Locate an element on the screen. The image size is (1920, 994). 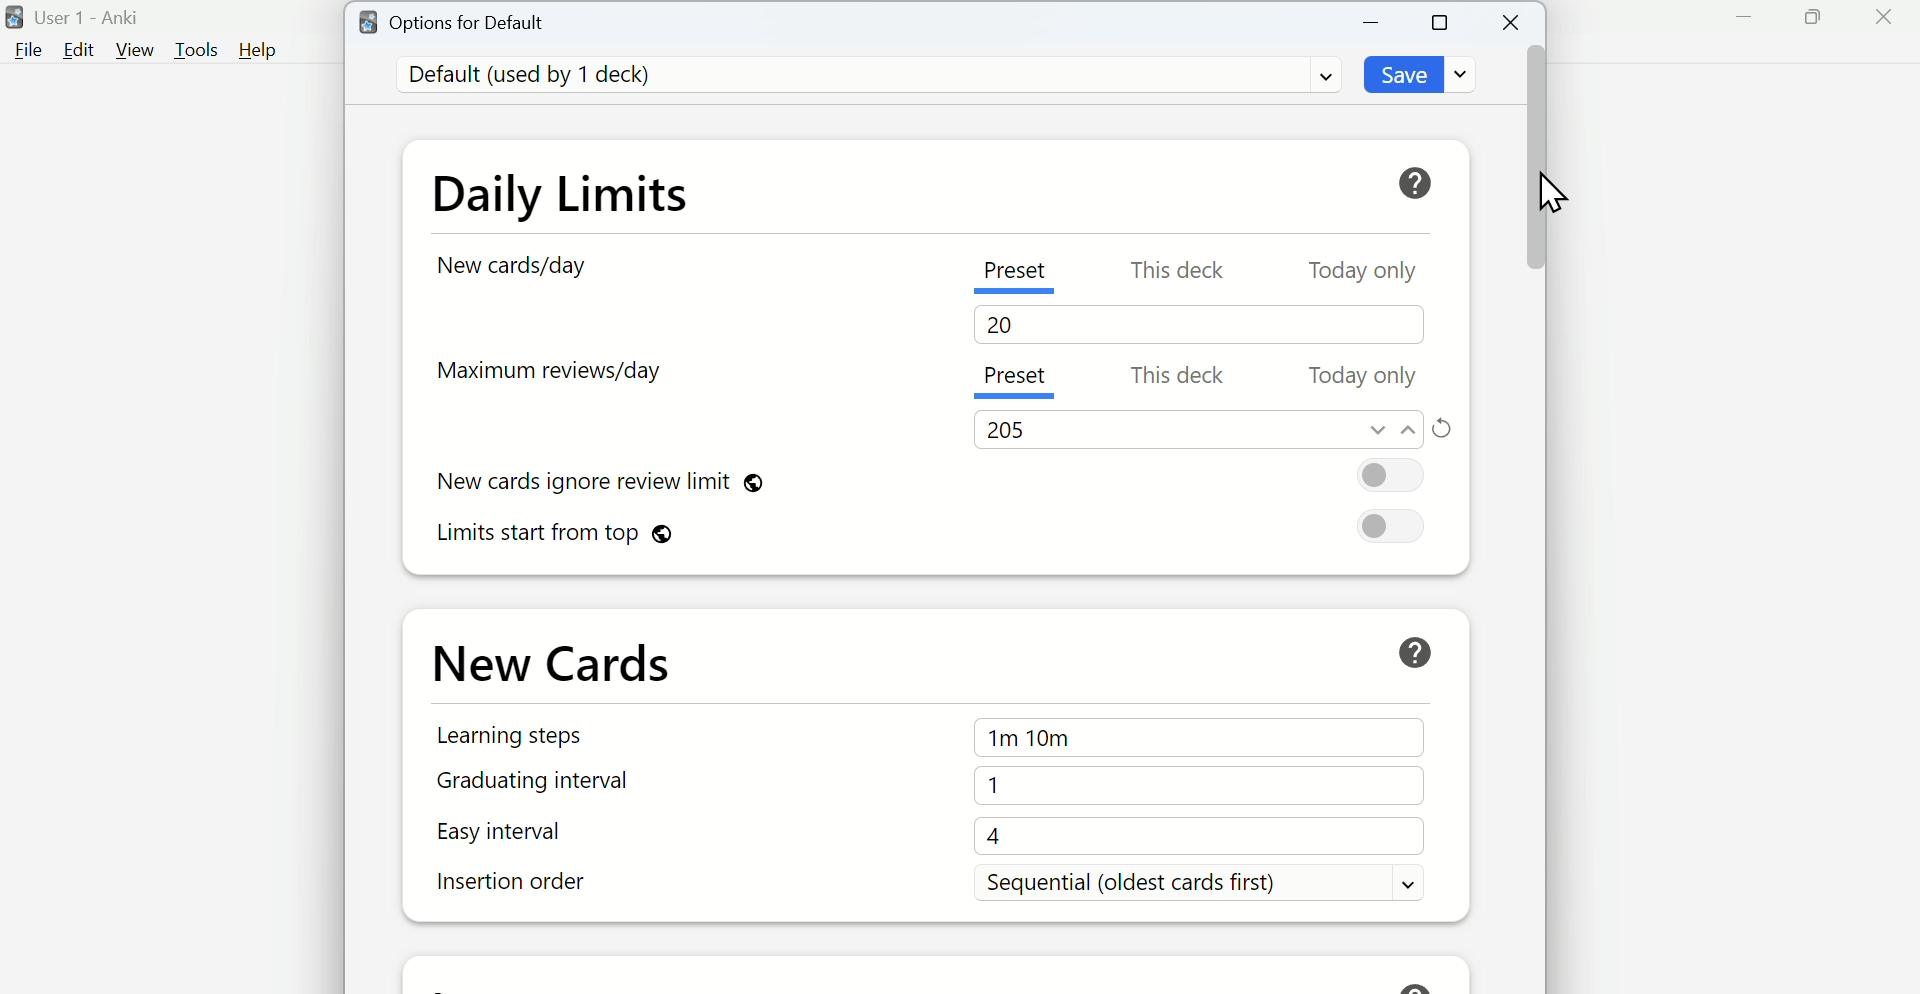
Preset is located at coordinates (1015, 378).